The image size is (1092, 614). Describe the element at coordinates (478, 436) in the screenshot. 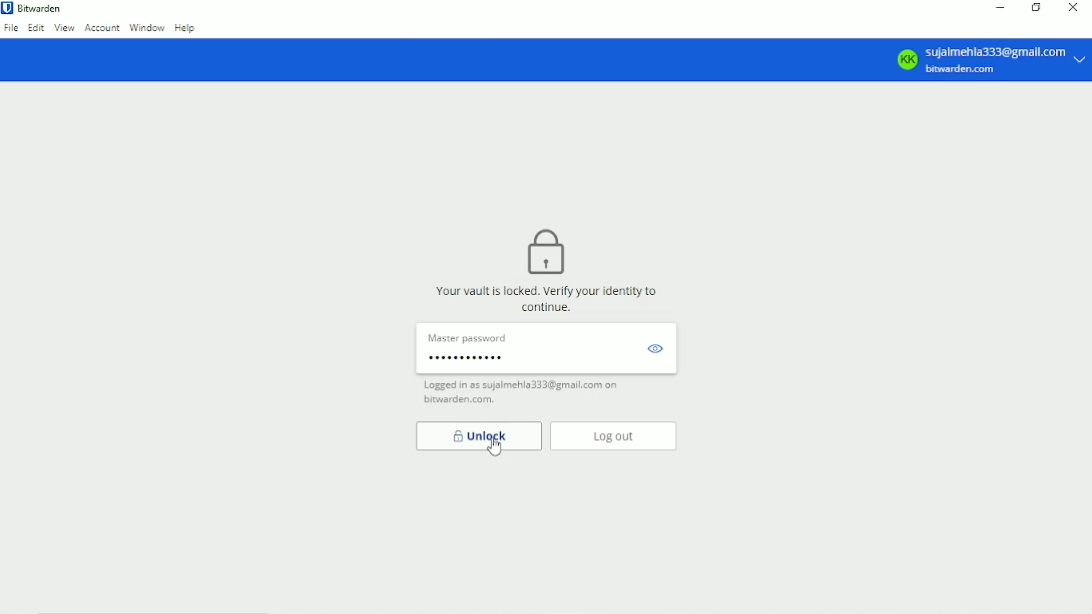

I see `unlock` at that location.